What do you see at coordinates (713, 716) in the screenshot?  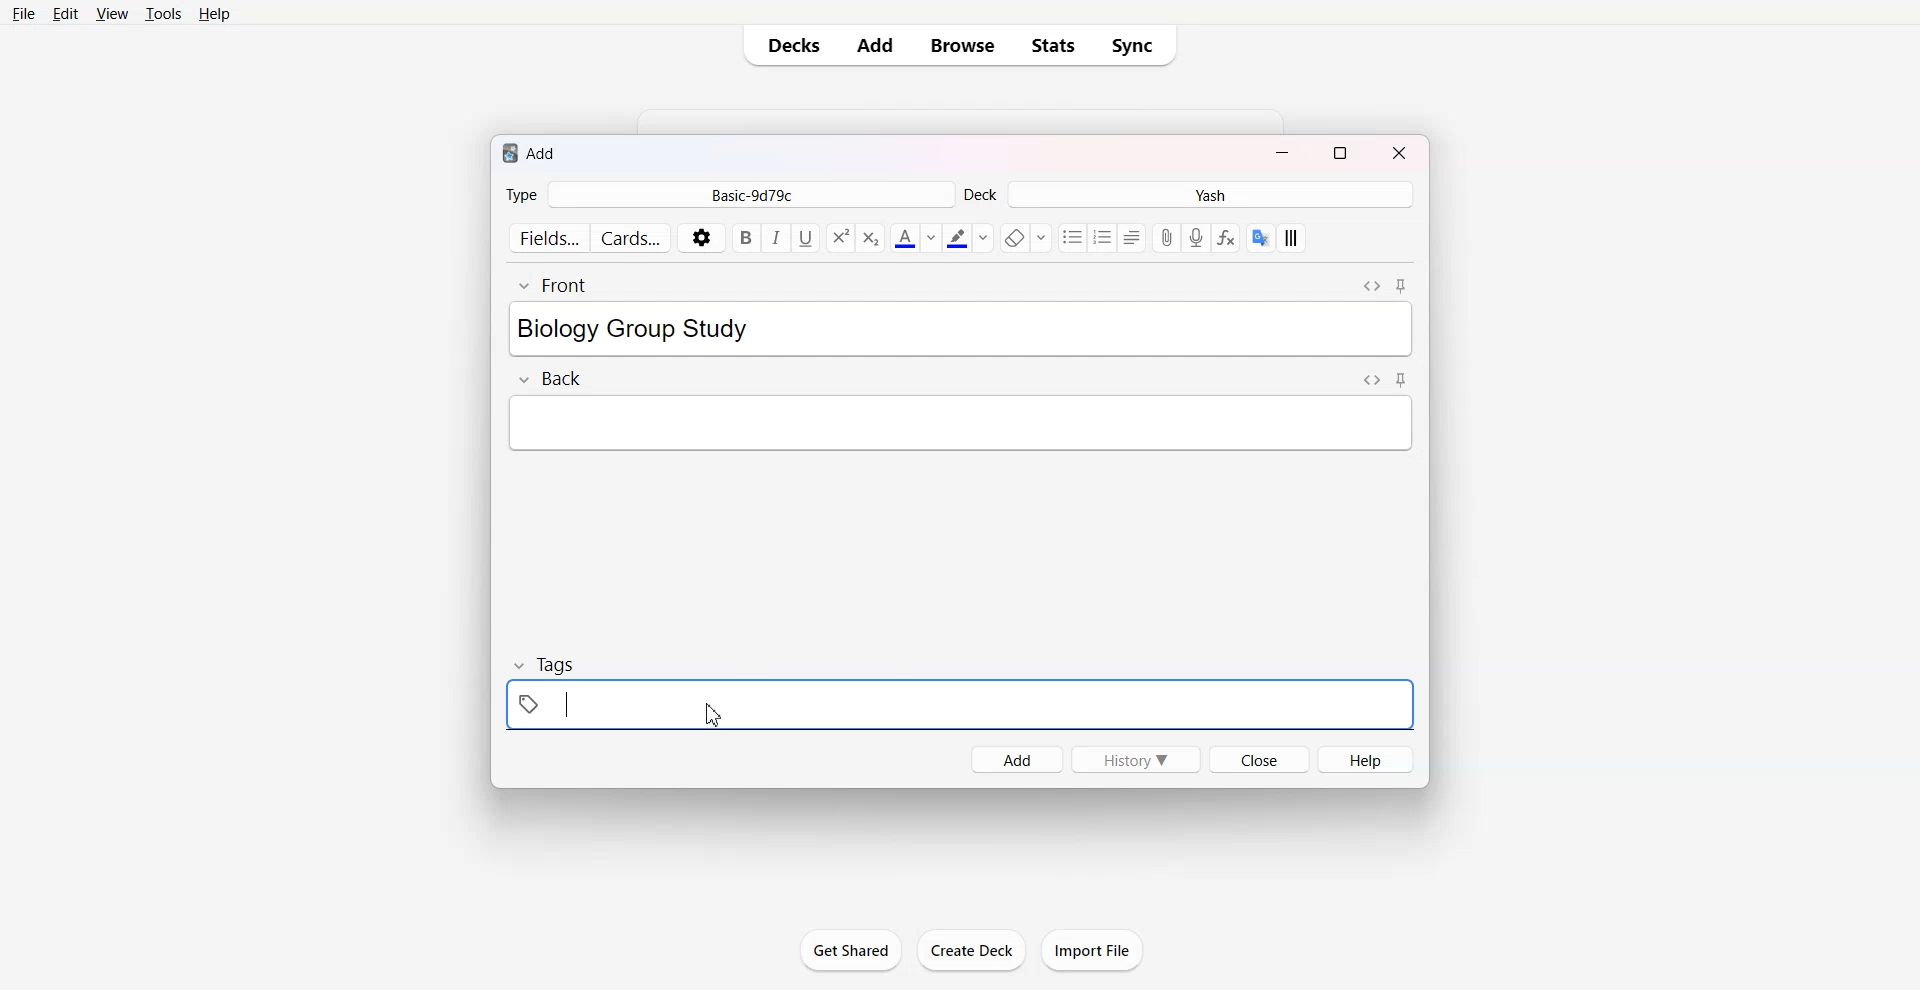 I see `Cursor` at bounding box center [713, 716].